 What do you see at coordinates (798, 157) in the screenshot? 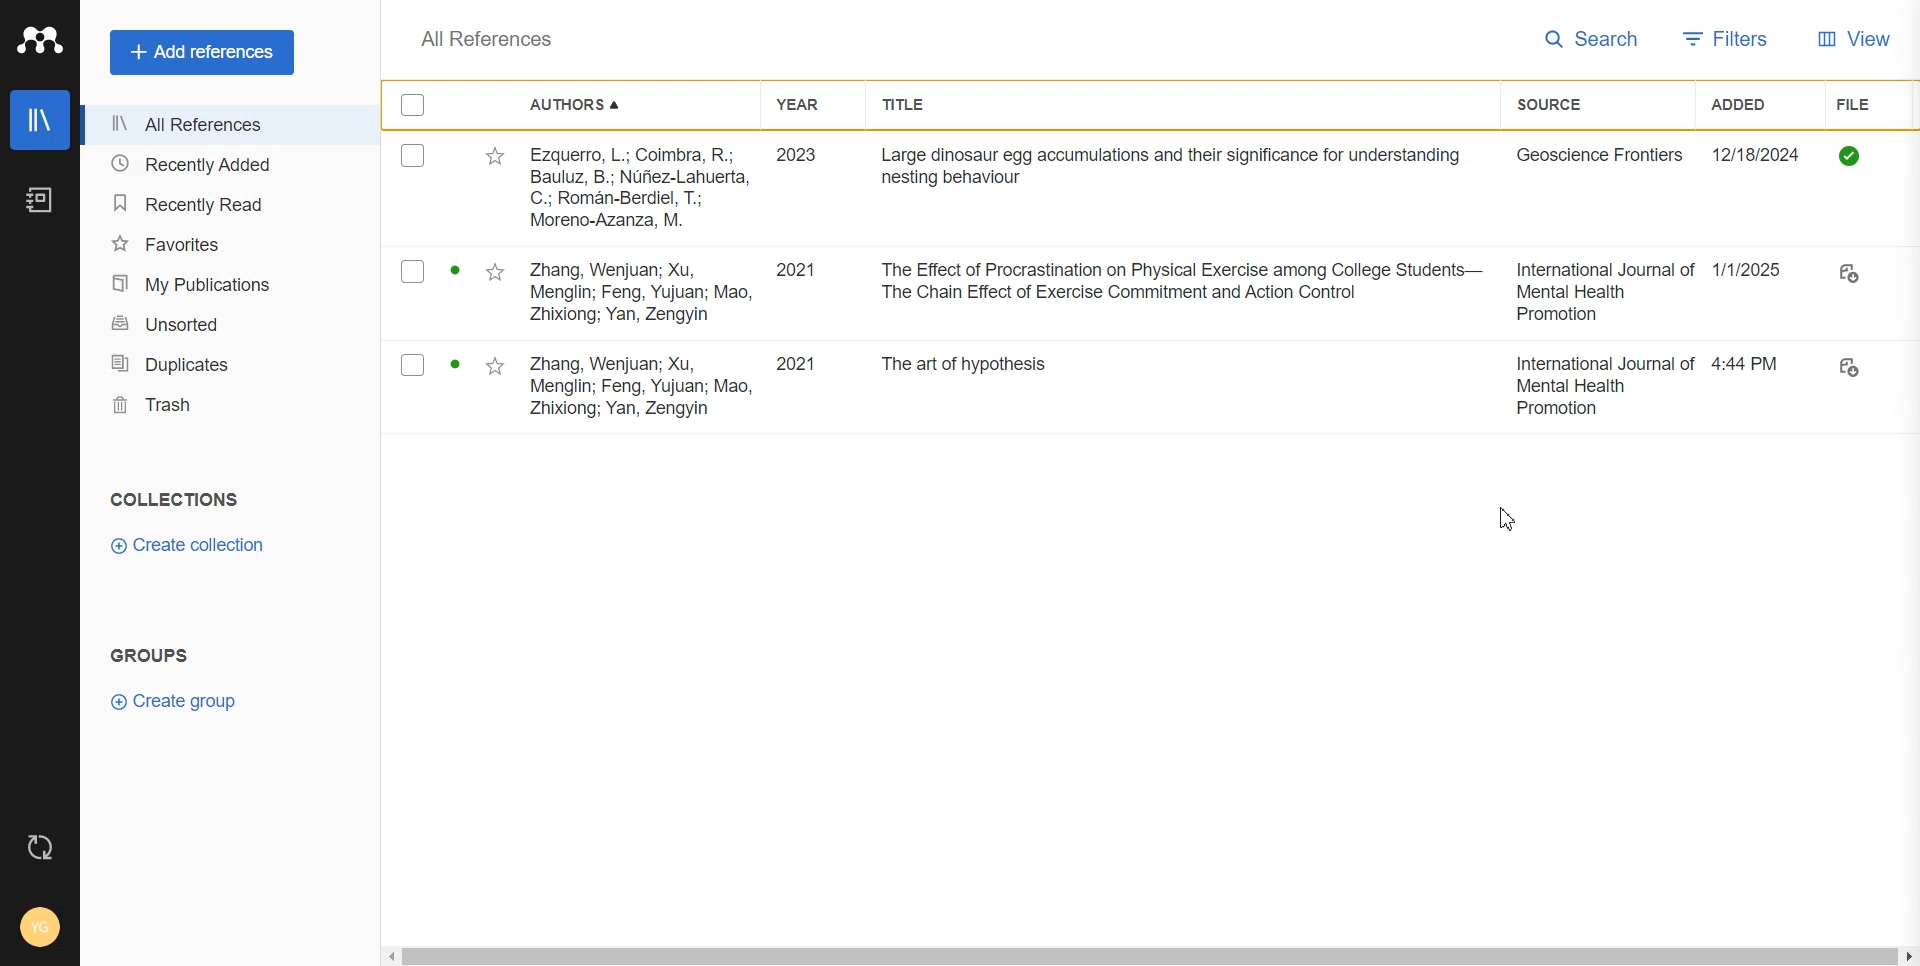
I see `2023` at bounding box center [798, 157].